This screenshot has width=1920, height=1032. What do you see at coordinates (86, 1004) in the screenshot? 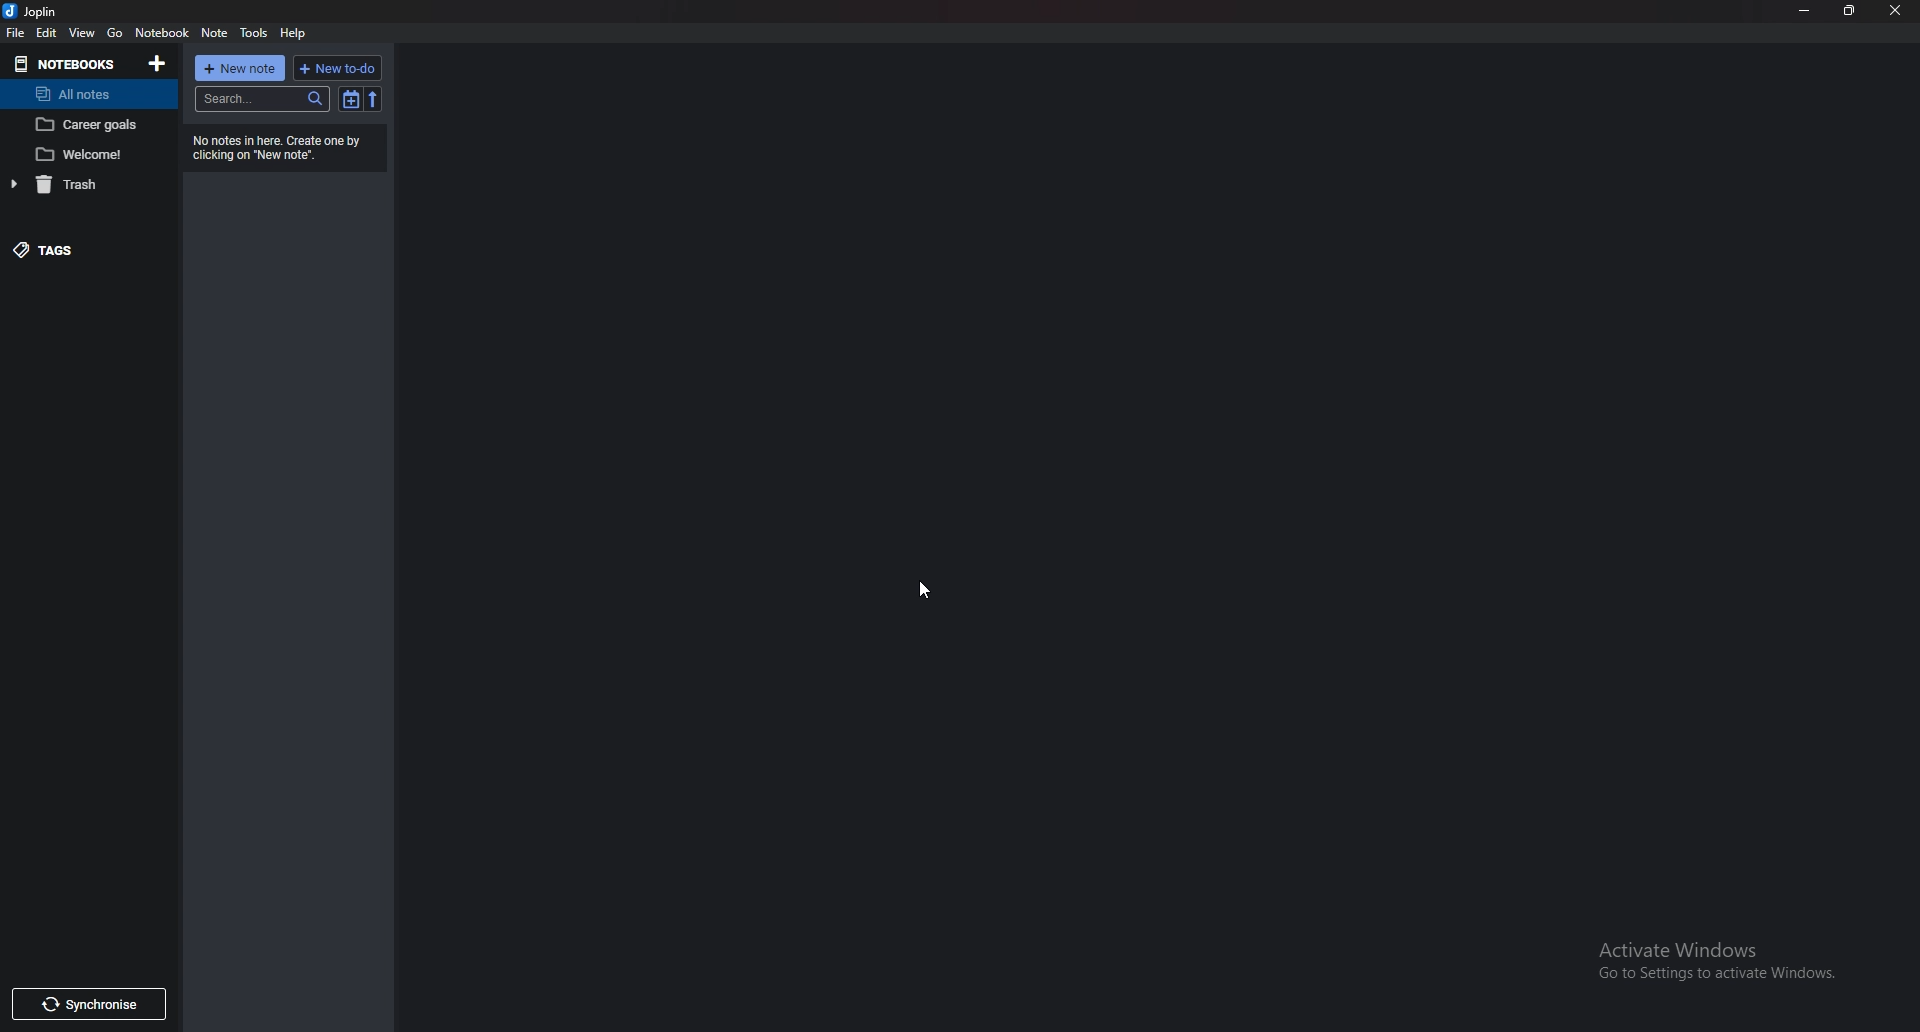
I see `sync` at bounding box center [86, 1004].